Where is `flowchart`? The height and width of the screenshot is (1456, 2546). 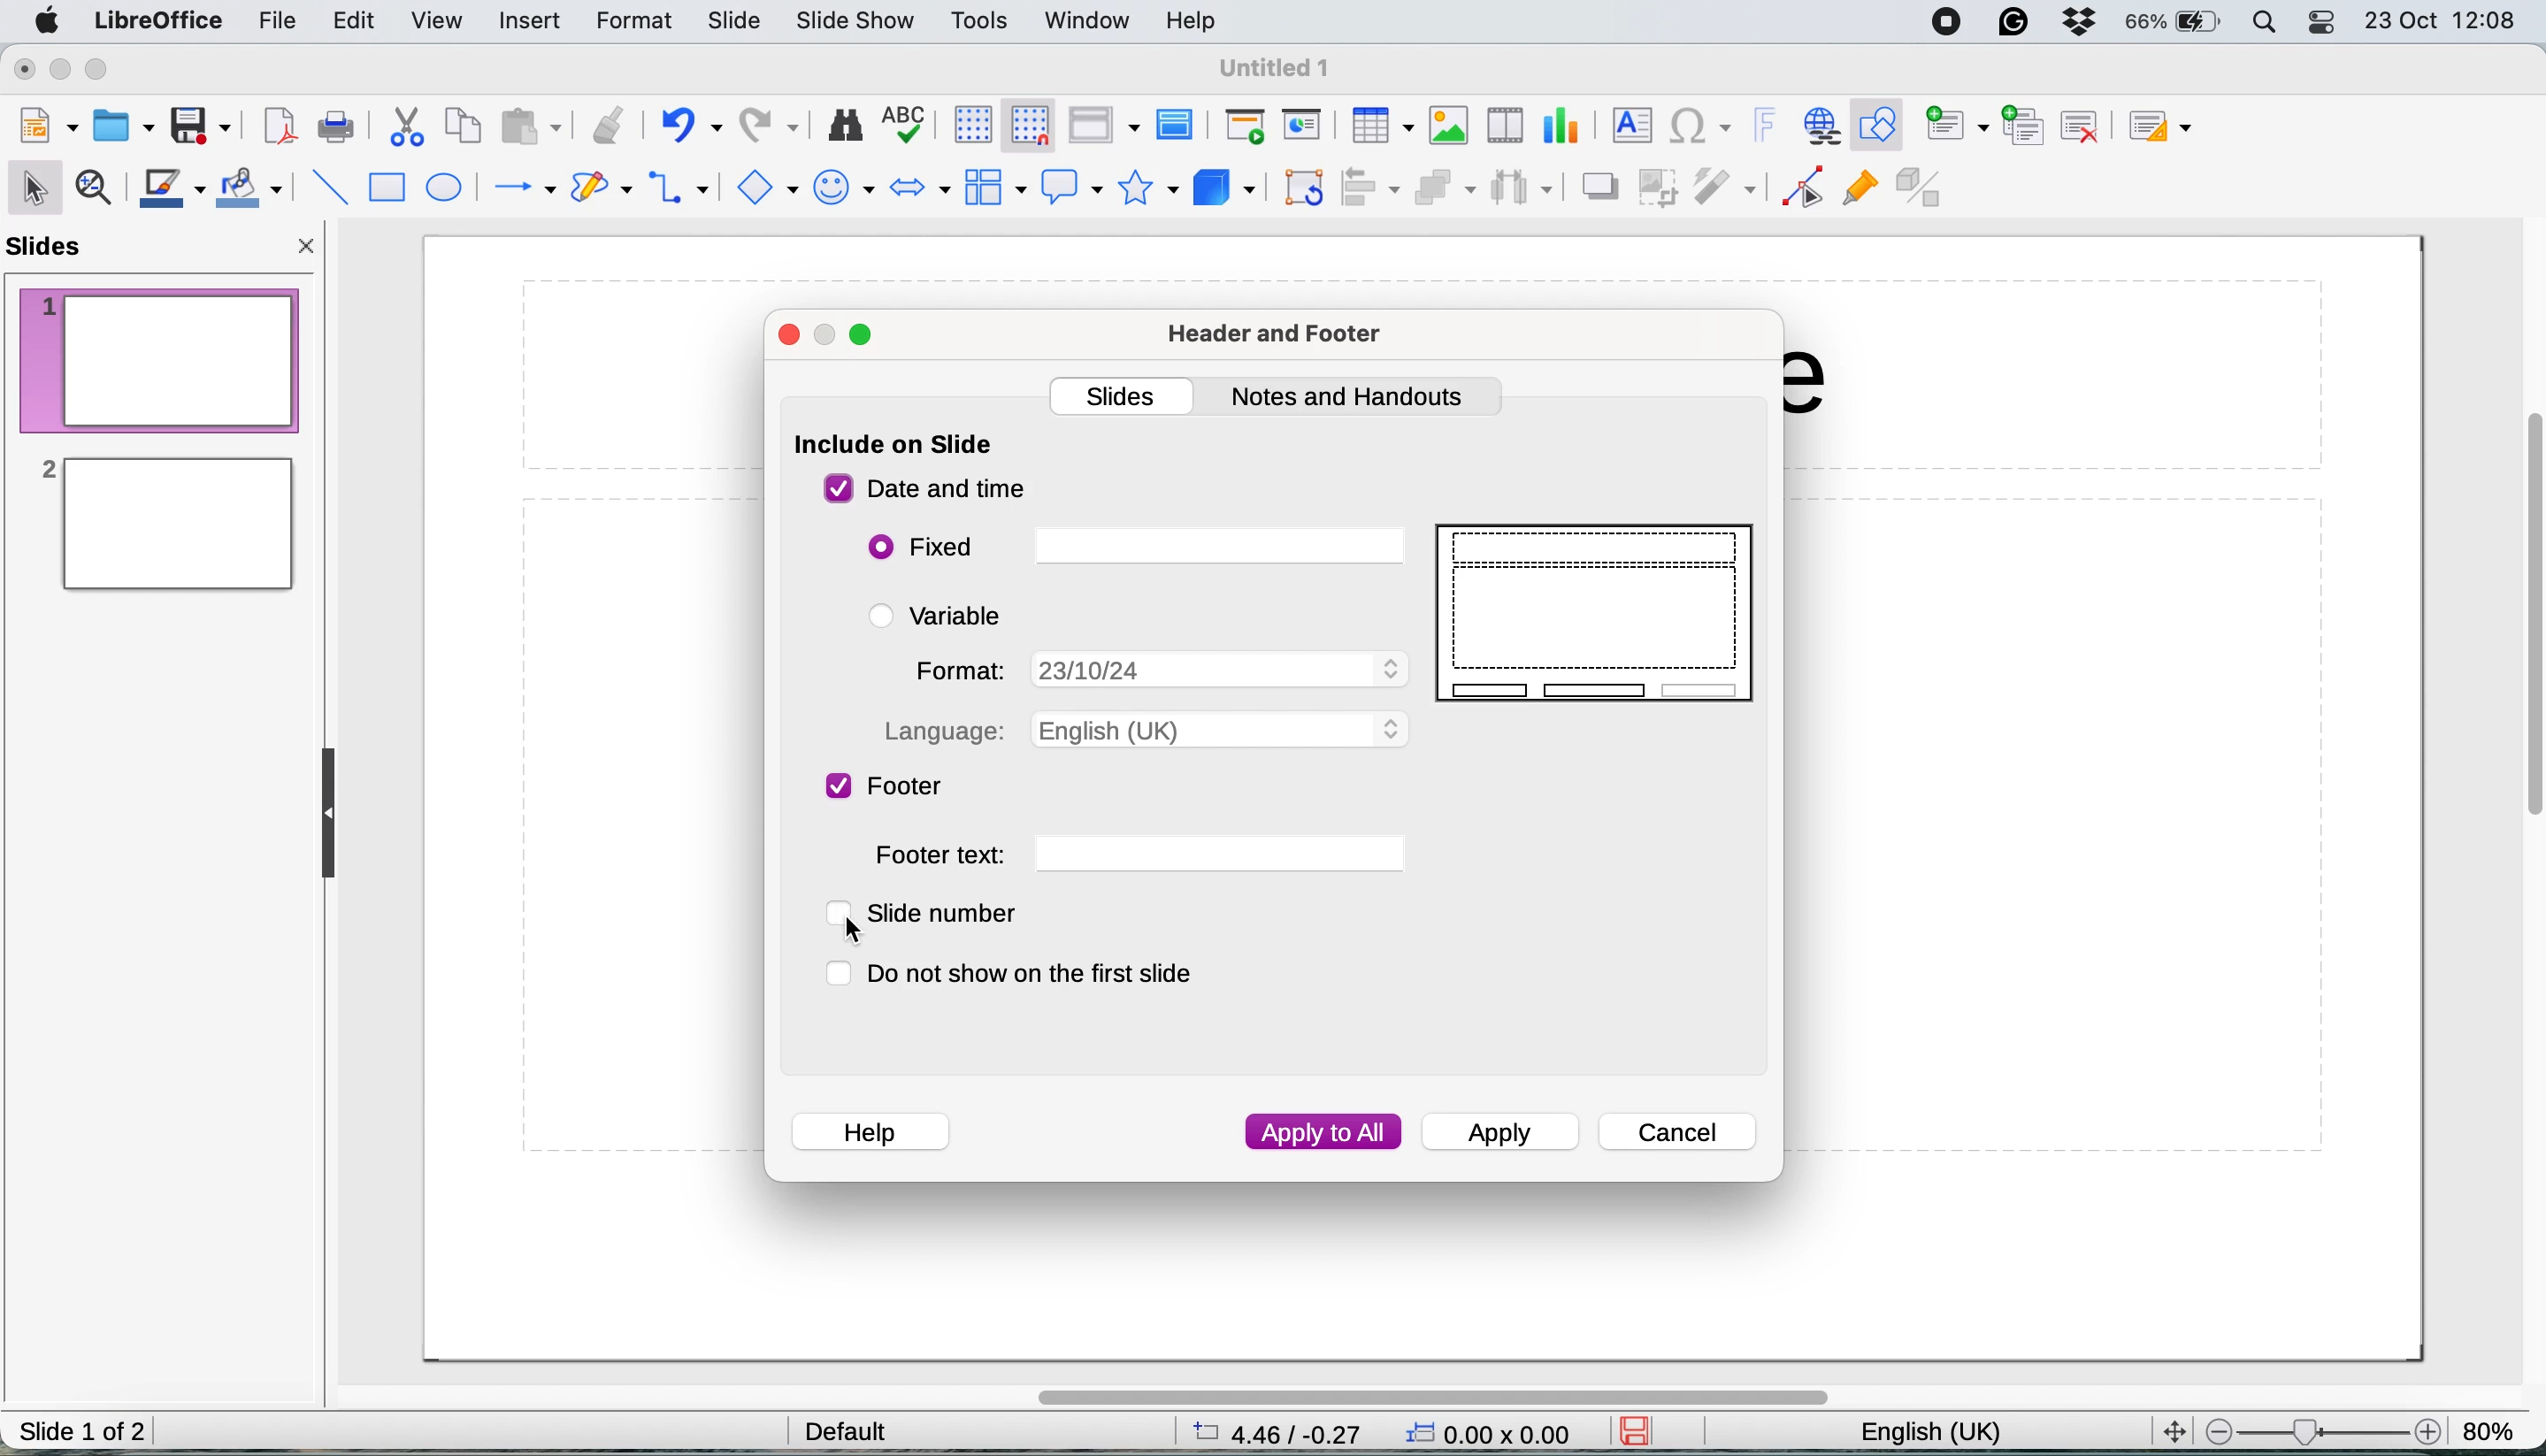
flowchart is located at coordinates (993, 187).